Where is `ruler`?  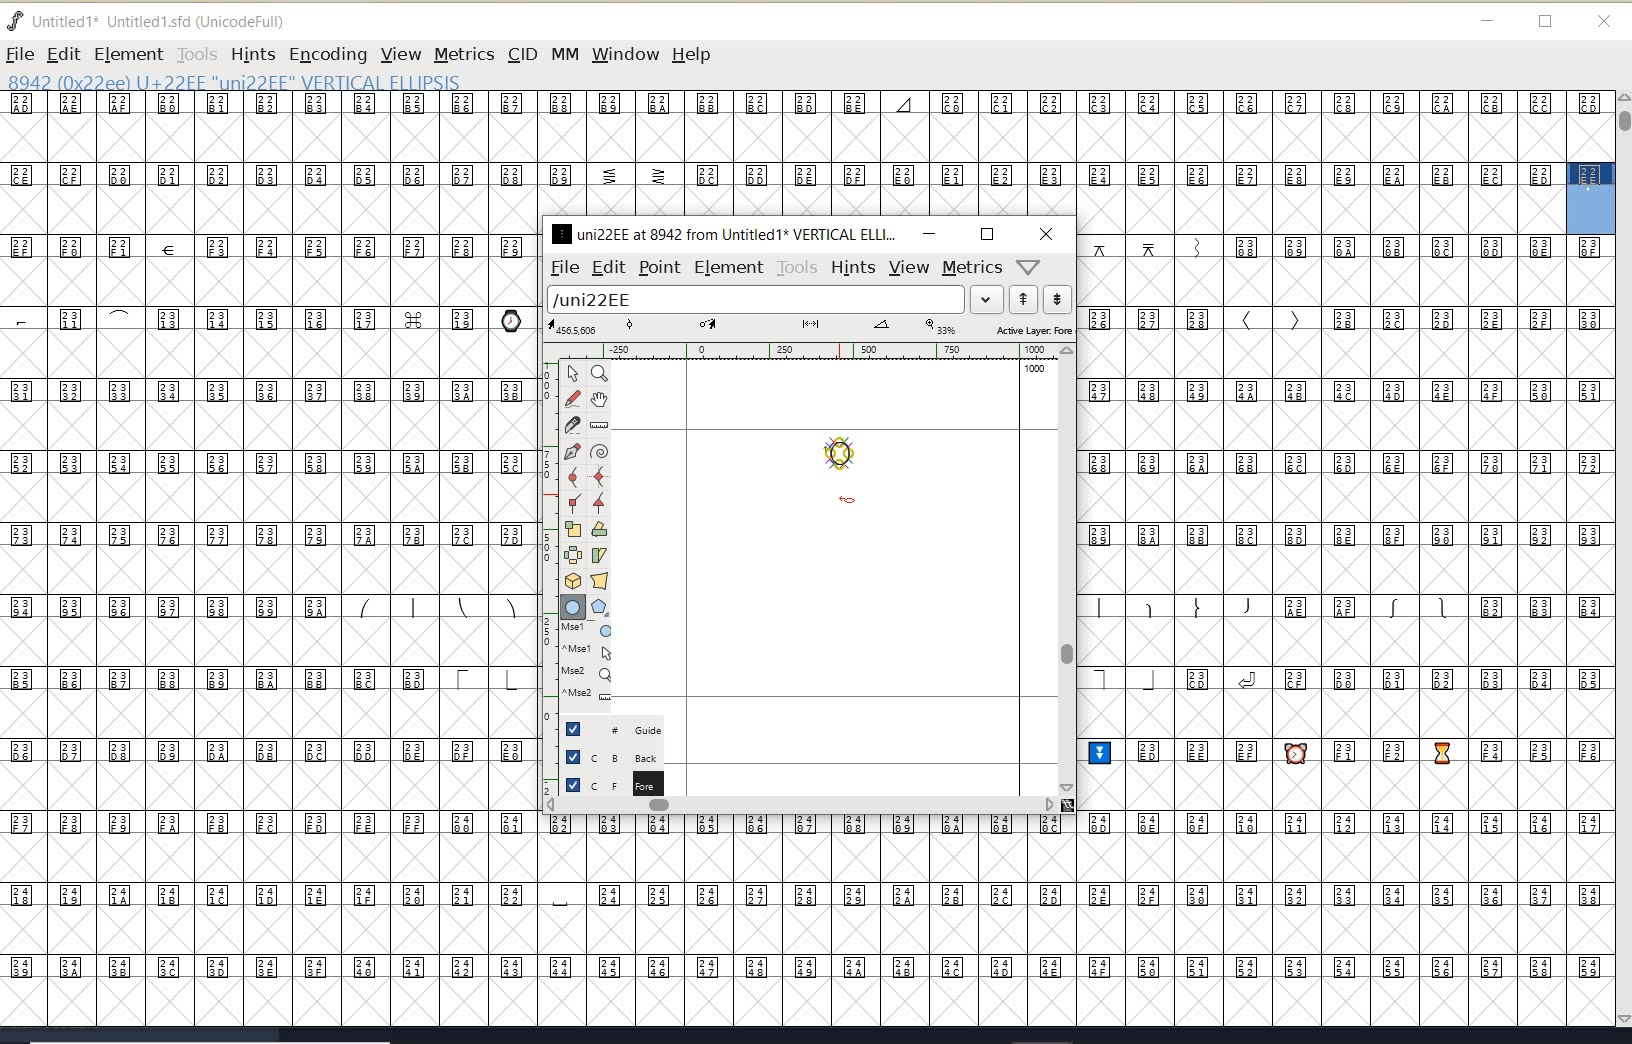
ruler is located at coordinates (802, 353).